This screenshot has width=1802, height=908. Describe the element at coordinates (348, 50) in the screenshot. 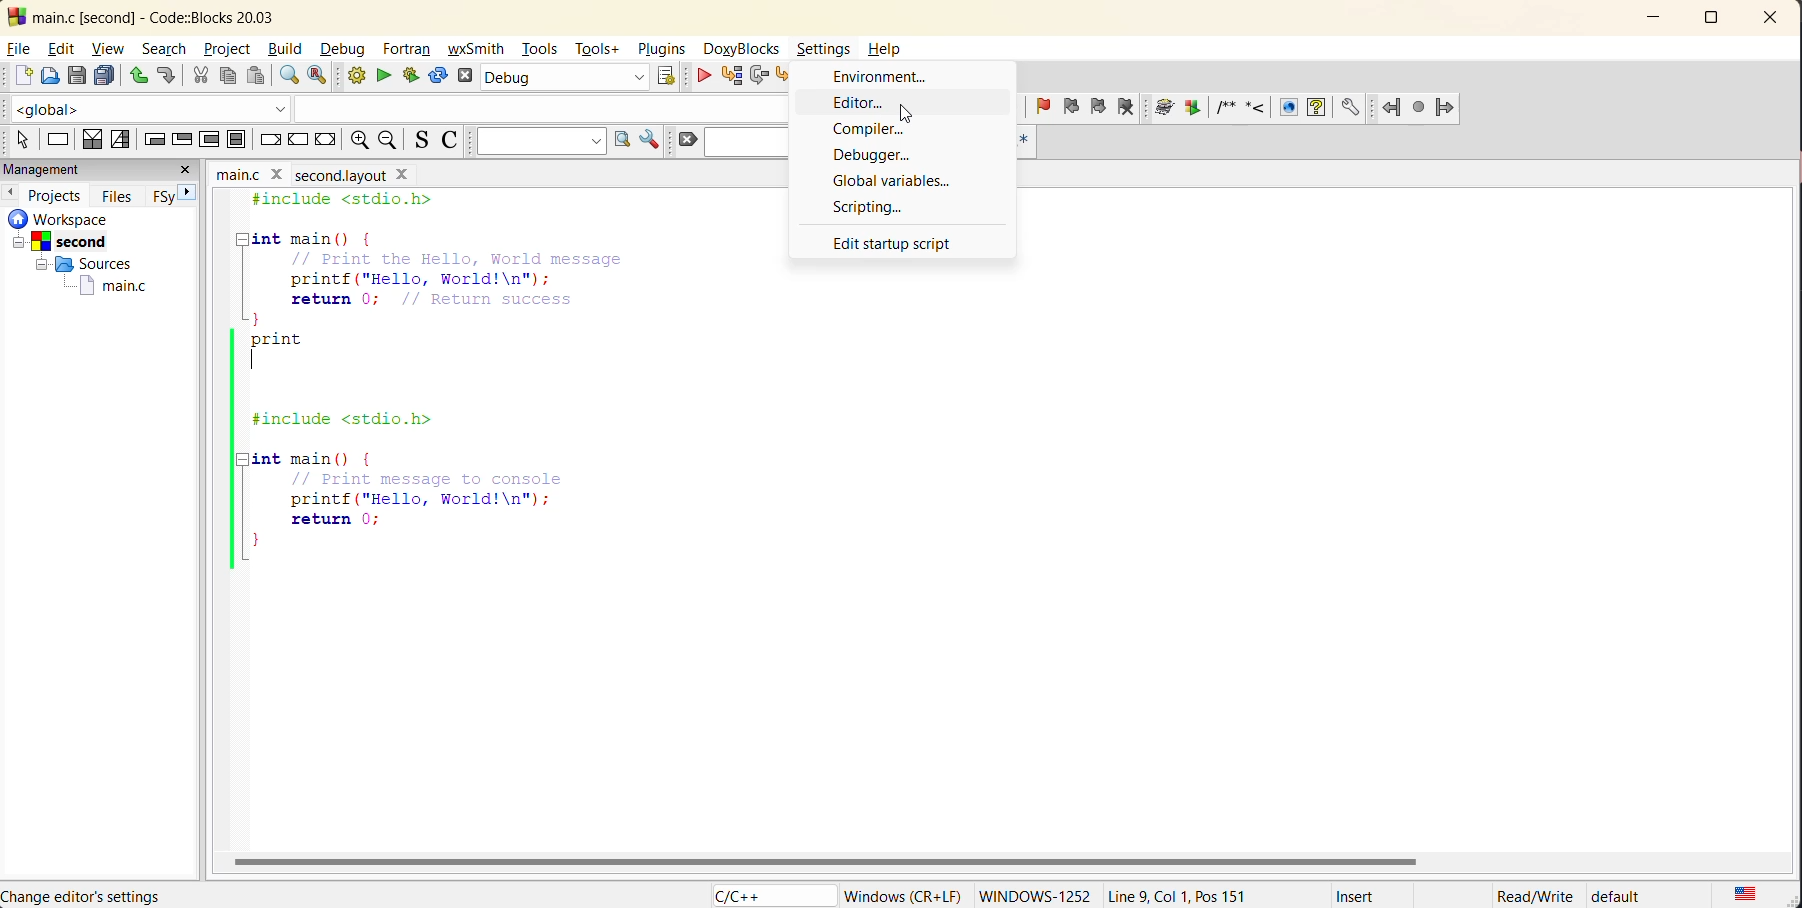

I see `debug` at that location.